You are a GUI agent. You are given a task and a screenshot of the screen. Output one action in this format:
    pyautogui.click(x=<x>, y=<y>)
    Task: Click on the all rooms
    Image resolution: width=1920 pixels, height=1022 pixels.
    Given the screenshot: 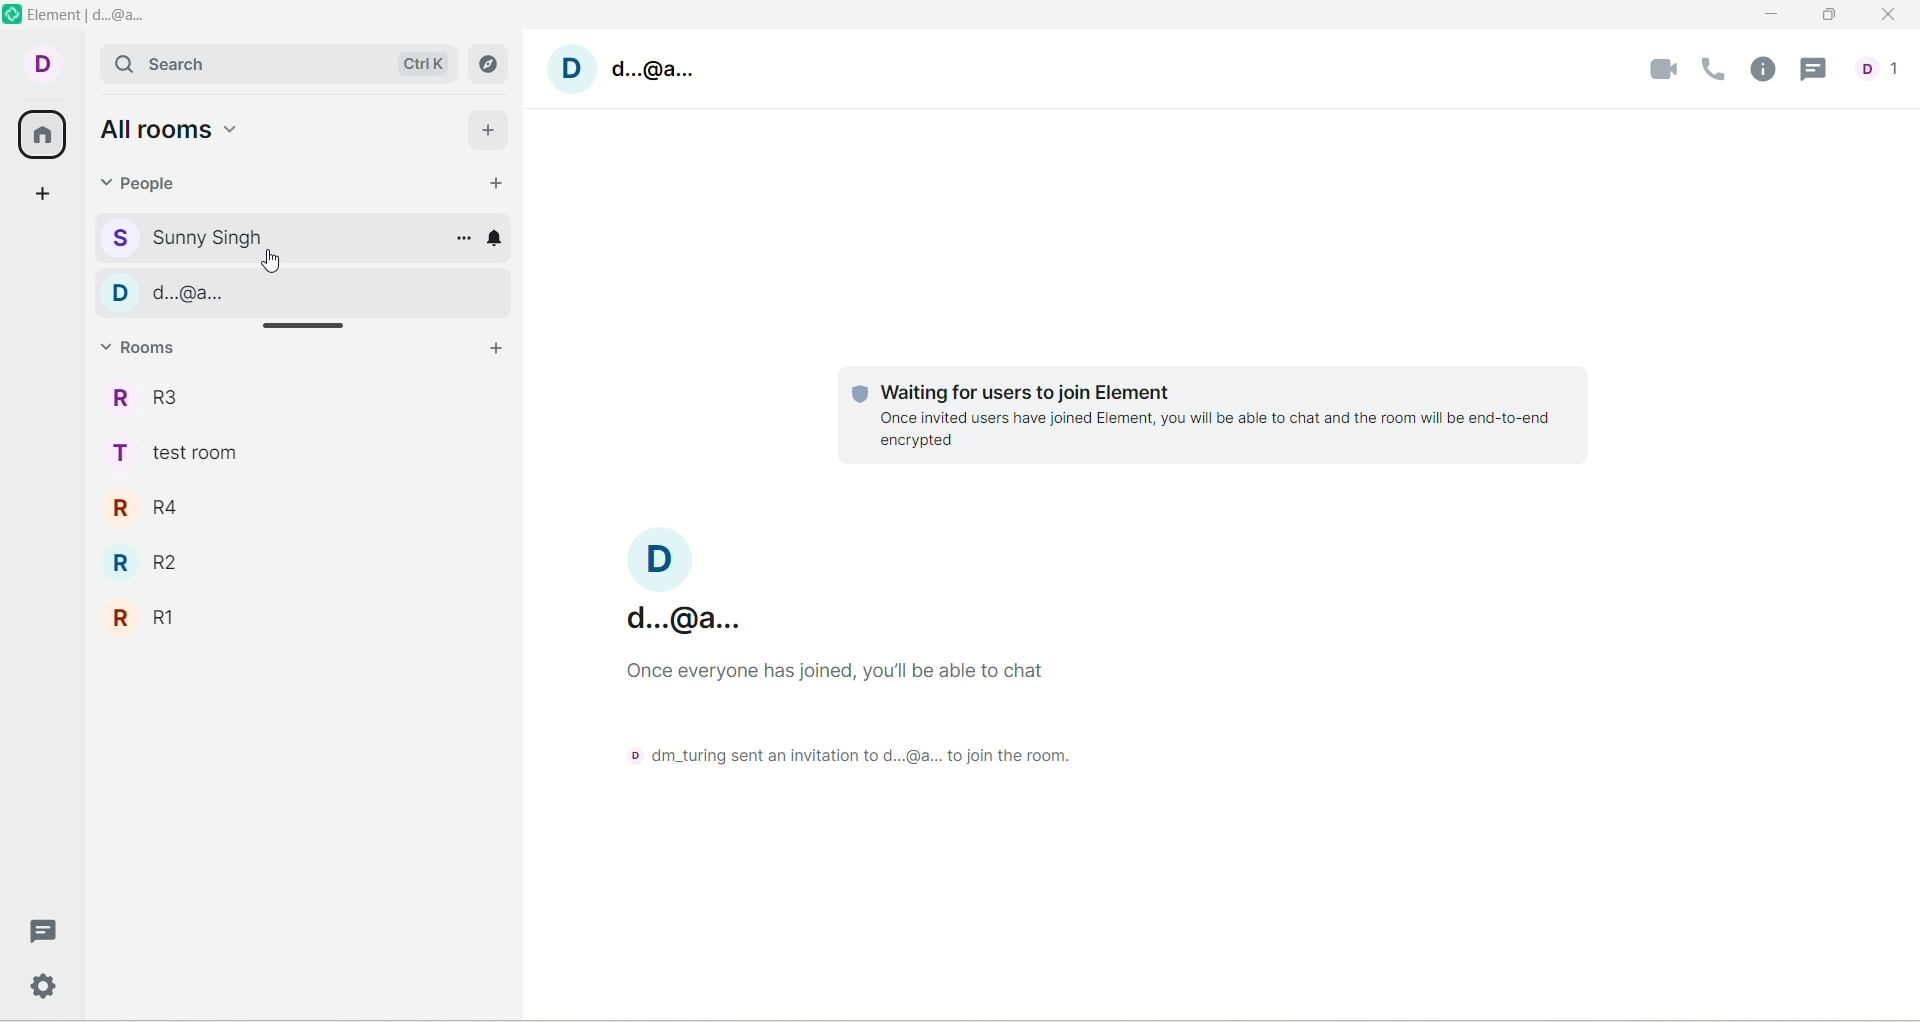 What is the action you would take?
    pyautogui.click(x=41, y=135)
    